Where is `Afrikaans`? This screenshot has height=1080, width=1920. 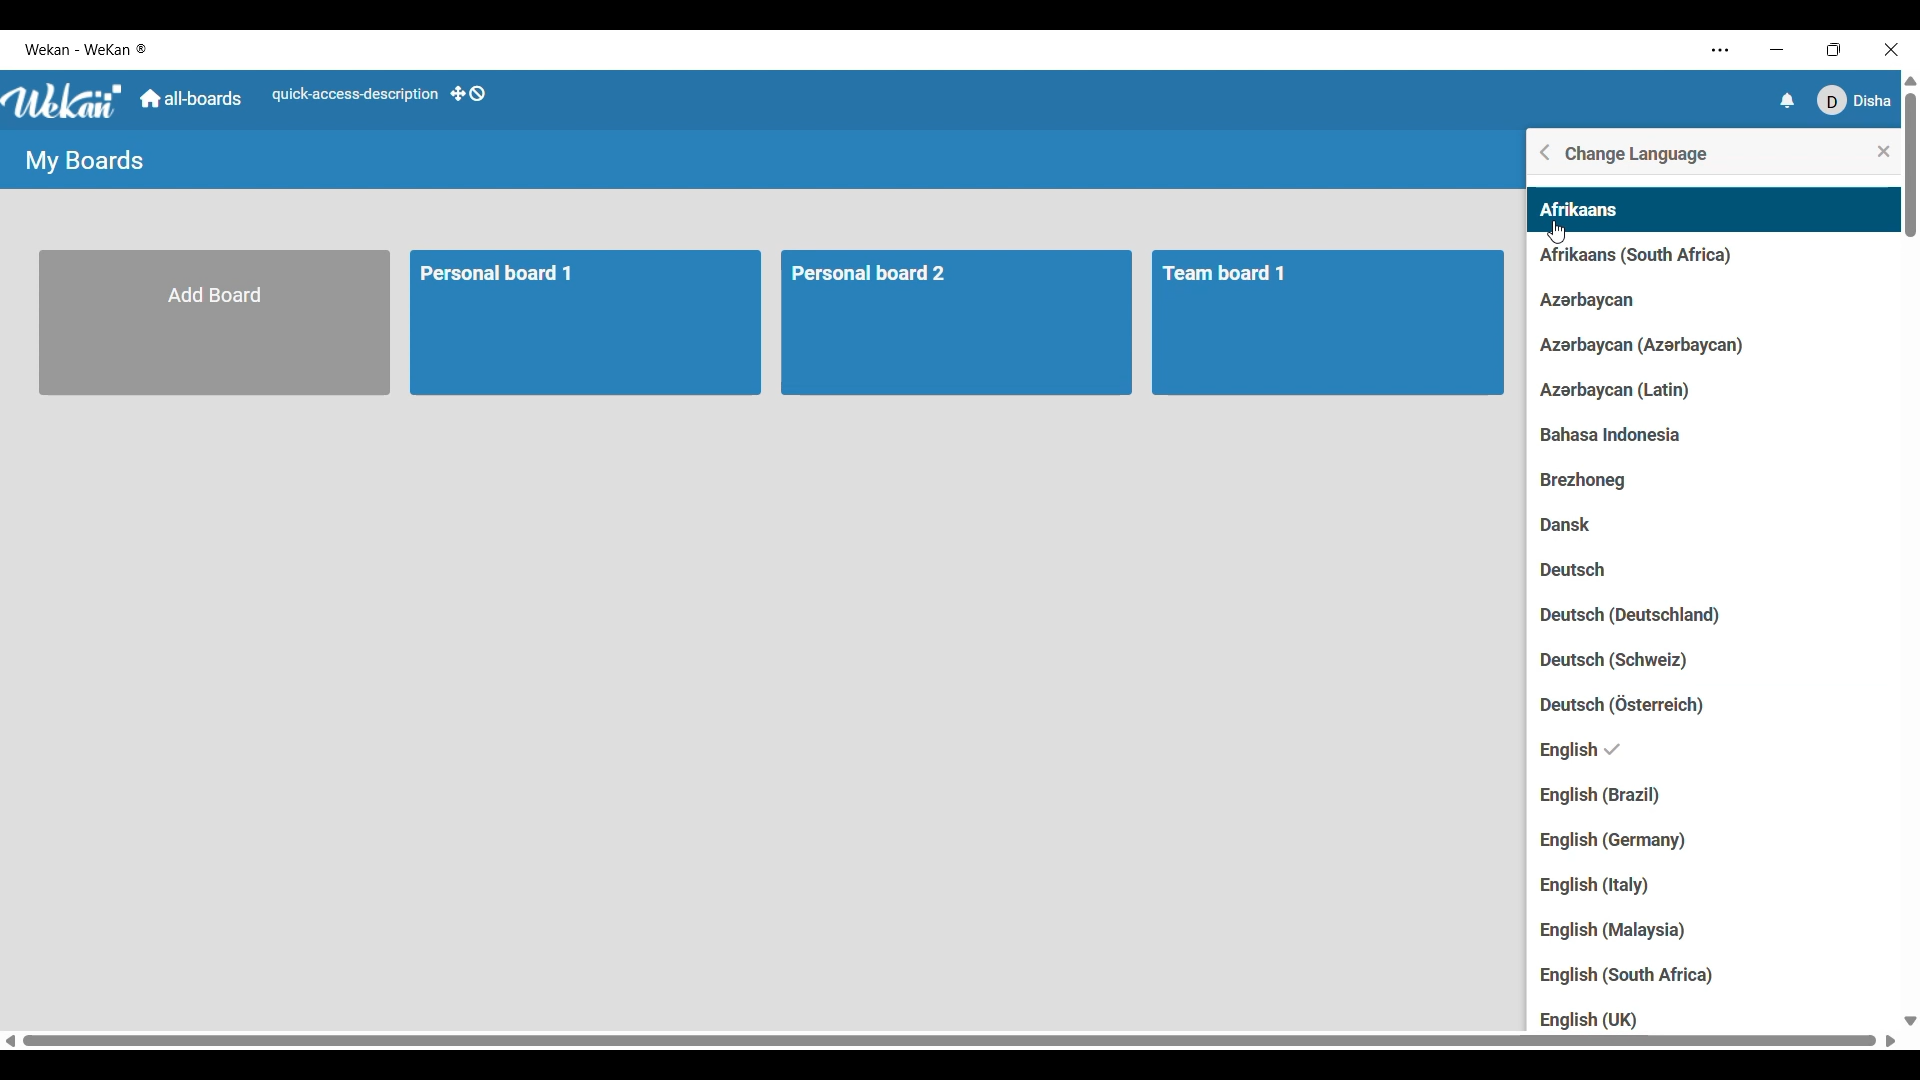
Afrikaans is located at coordinates (1577, 212).